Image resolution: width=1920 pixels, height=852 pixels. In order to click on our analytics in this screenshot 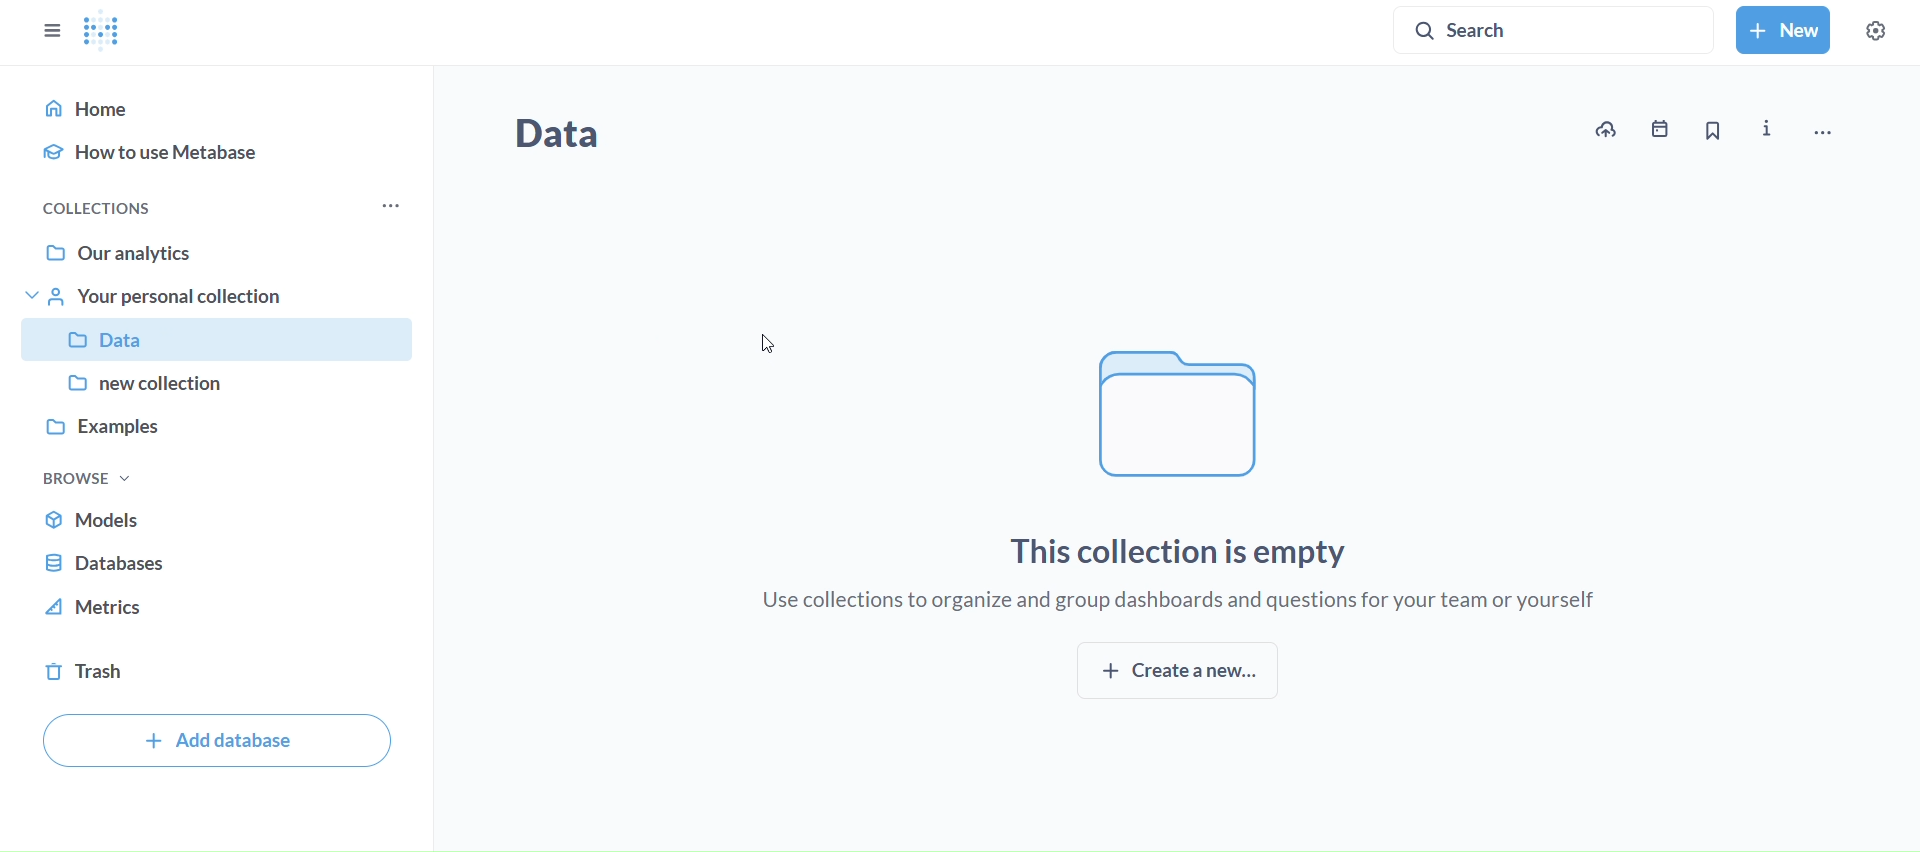, I will do `click(220, 249)`.